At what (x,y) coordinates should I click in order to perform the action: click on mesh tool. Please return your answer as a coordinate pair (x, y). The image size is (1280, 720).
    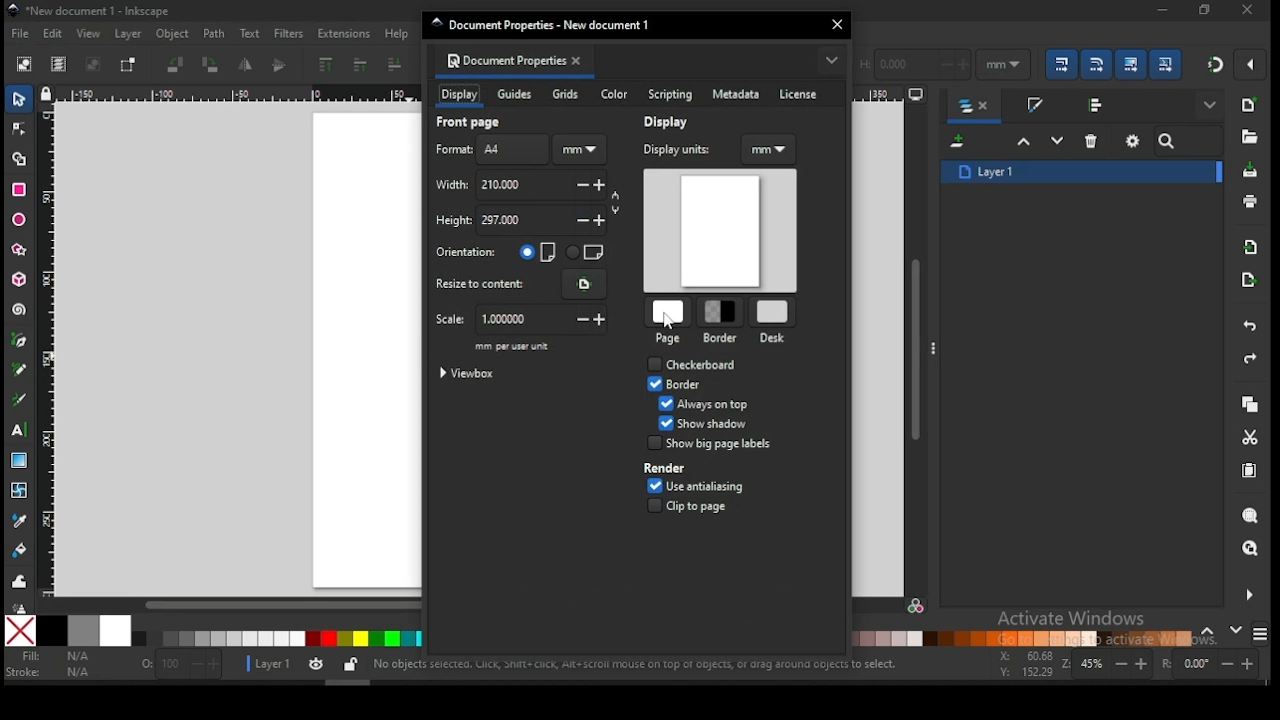
    Looking at the image, I should click on (21, 491).